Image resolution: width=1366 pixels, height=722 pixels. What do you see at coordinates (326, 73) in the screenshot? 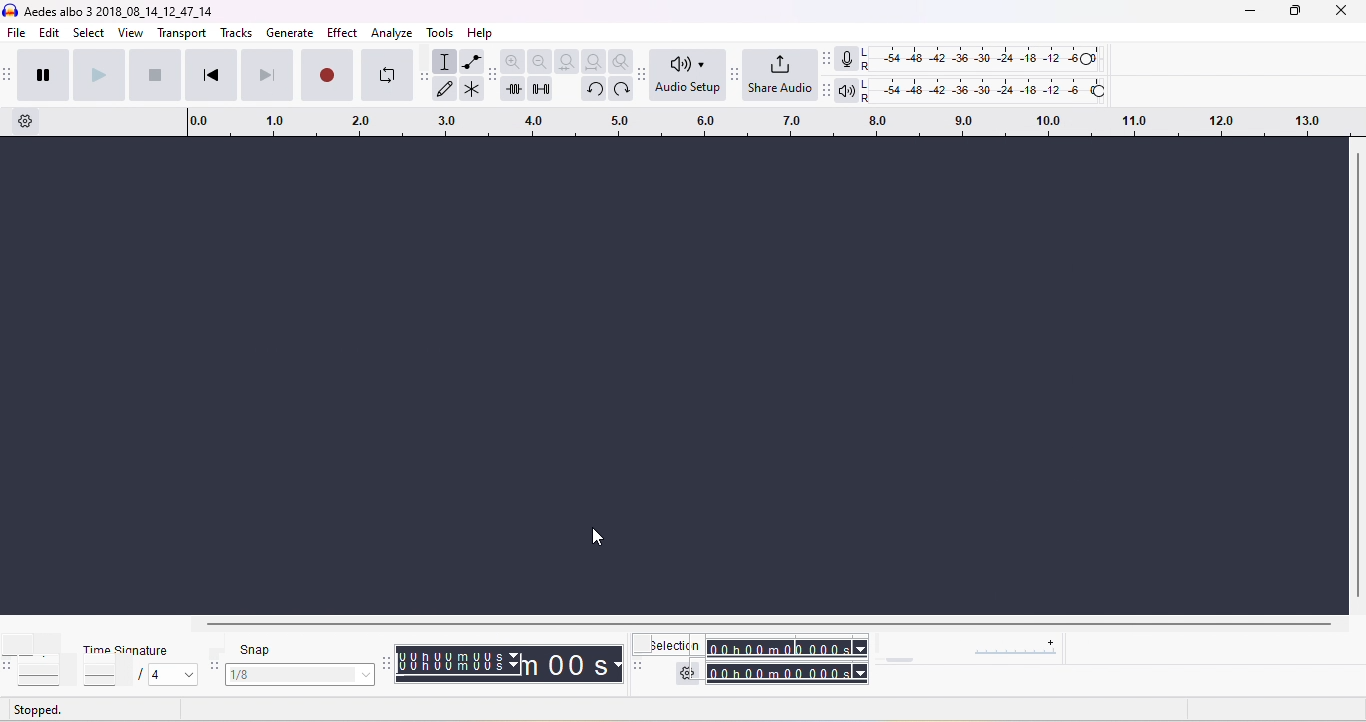
I see `record` at bounding box center [326, 73].